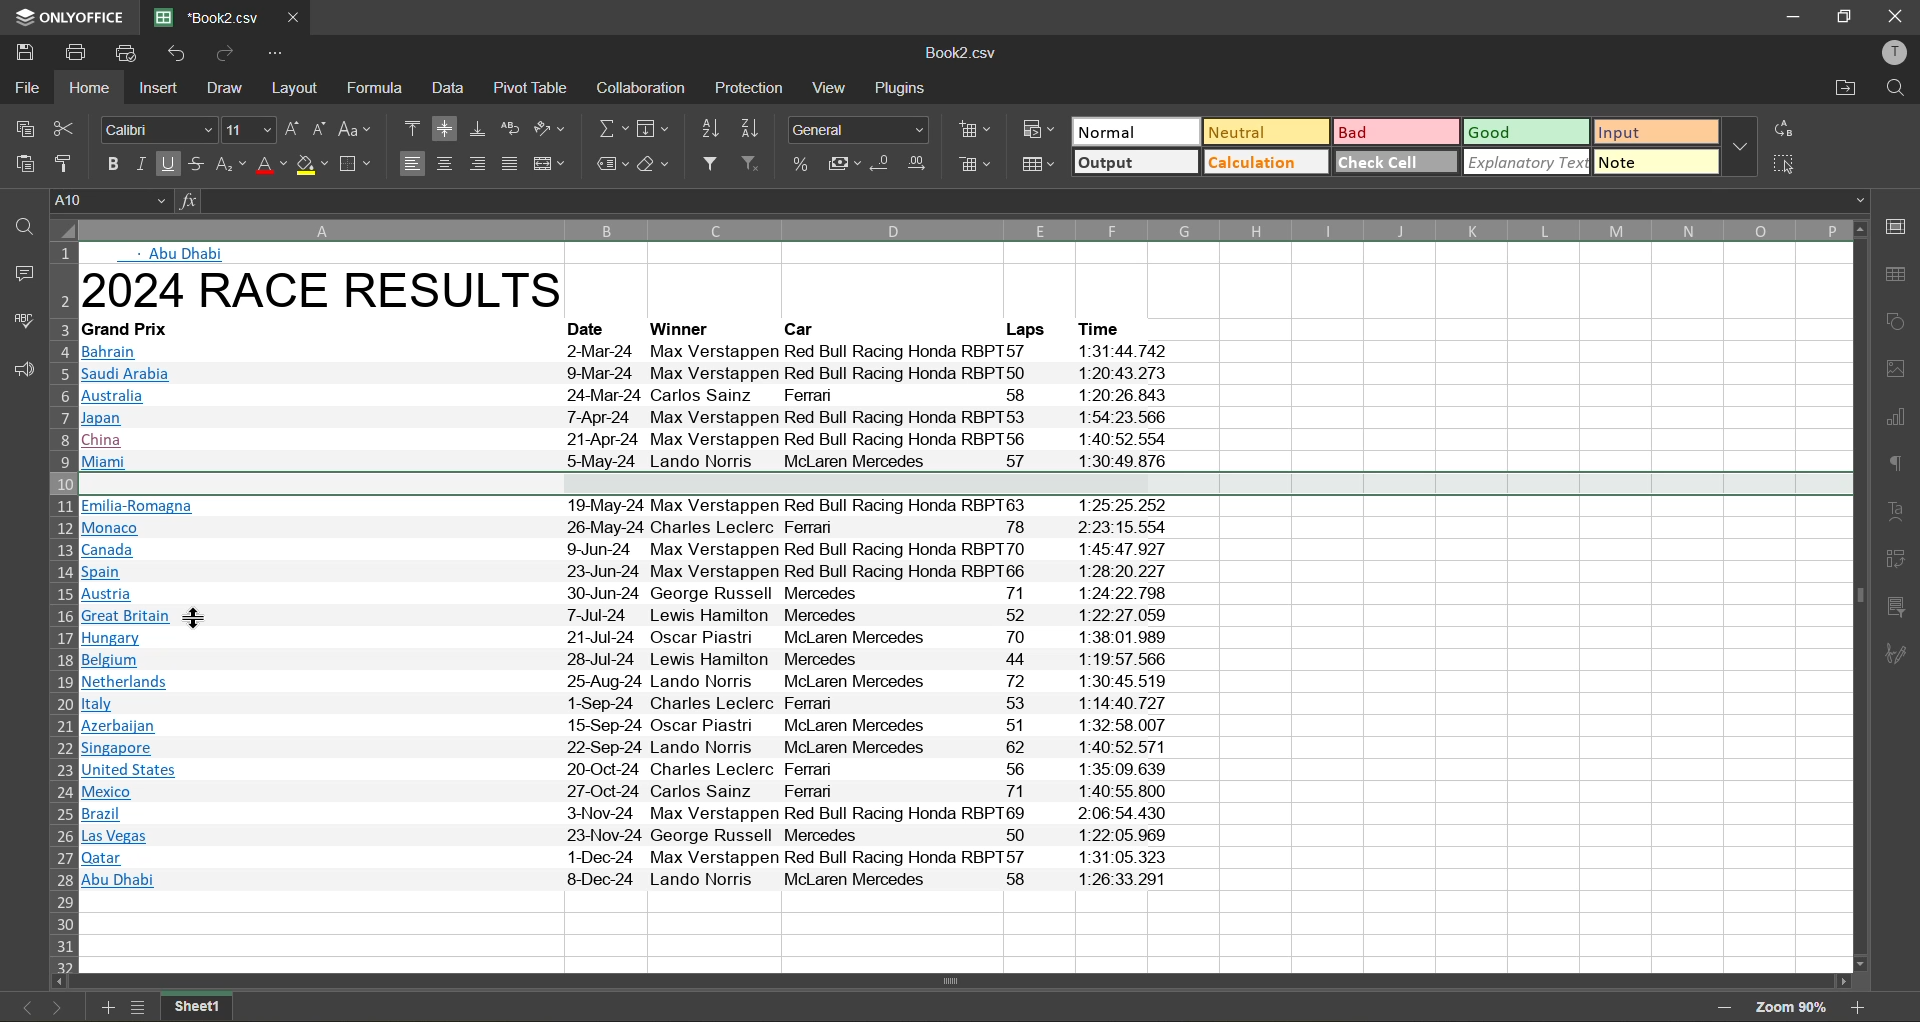 This screenshot has height=1022, width=1920. Describe the element at coordinates (905, 88) in the screenshot. I see `plugins` at that location.